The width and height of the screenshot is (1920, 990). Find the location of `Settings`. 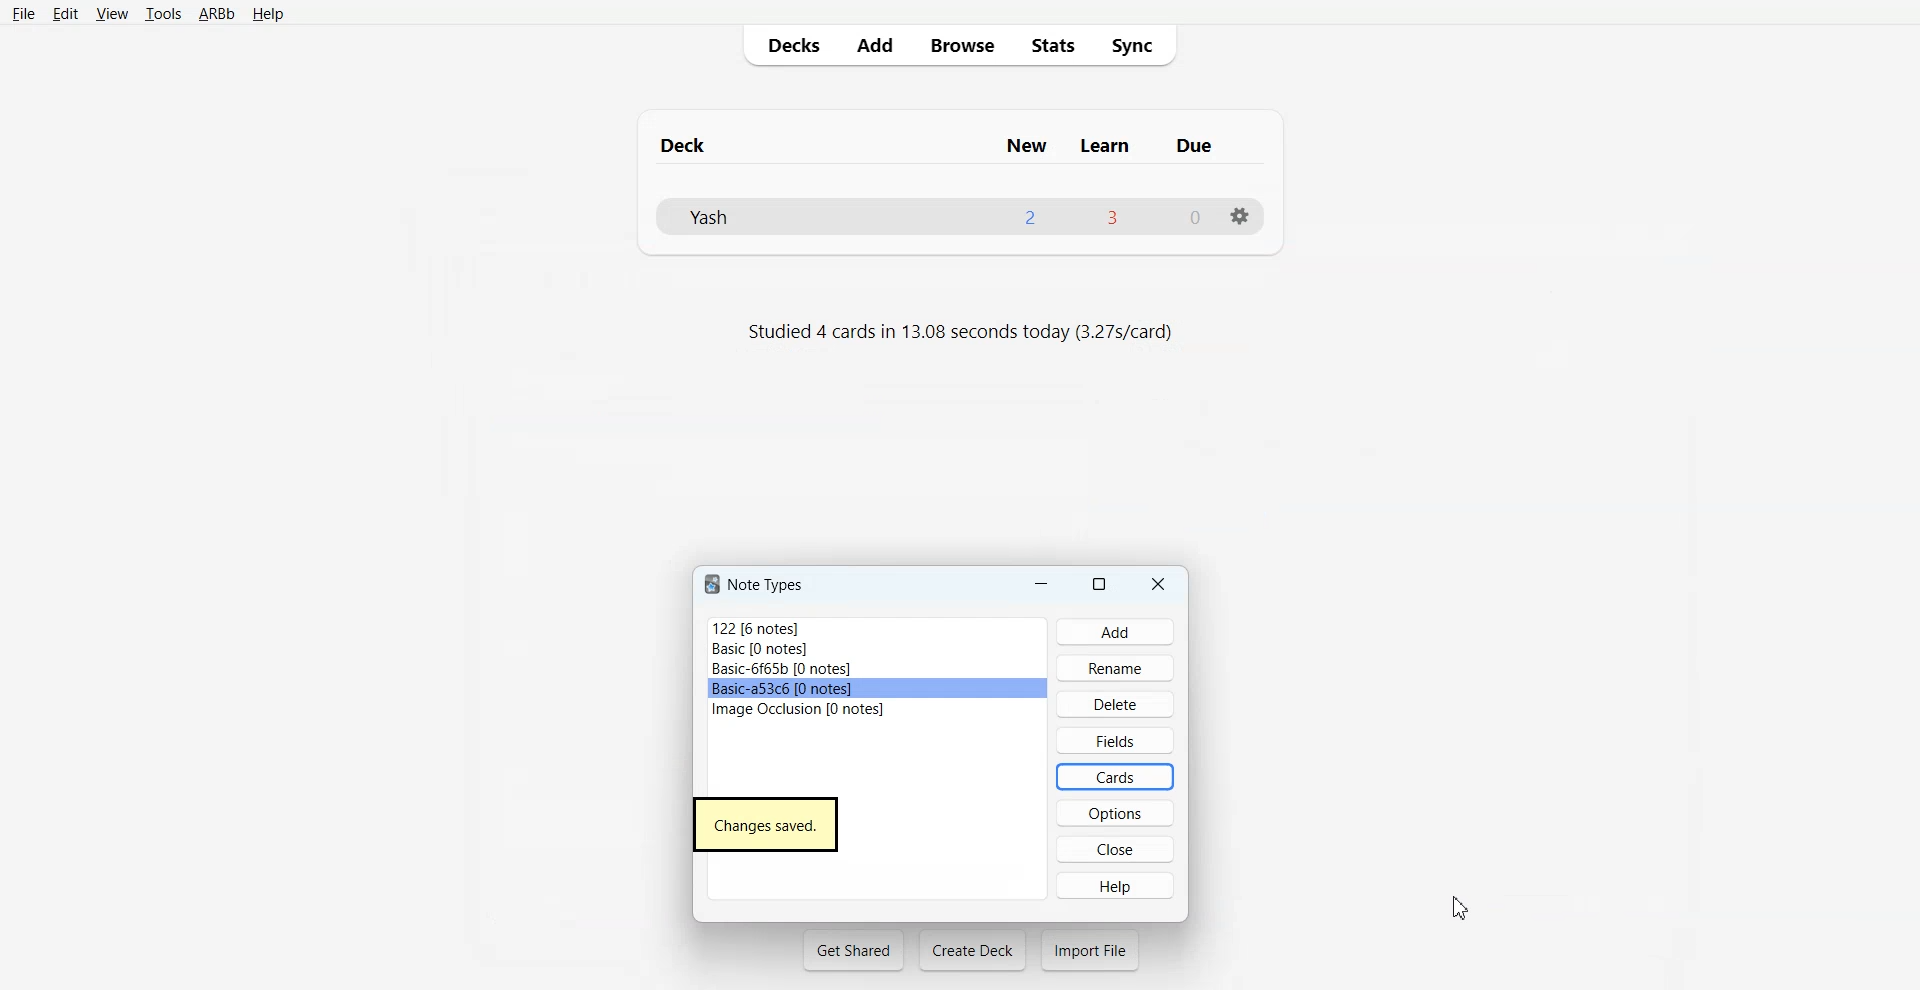

Settings is located at coordinates (1239, 216).